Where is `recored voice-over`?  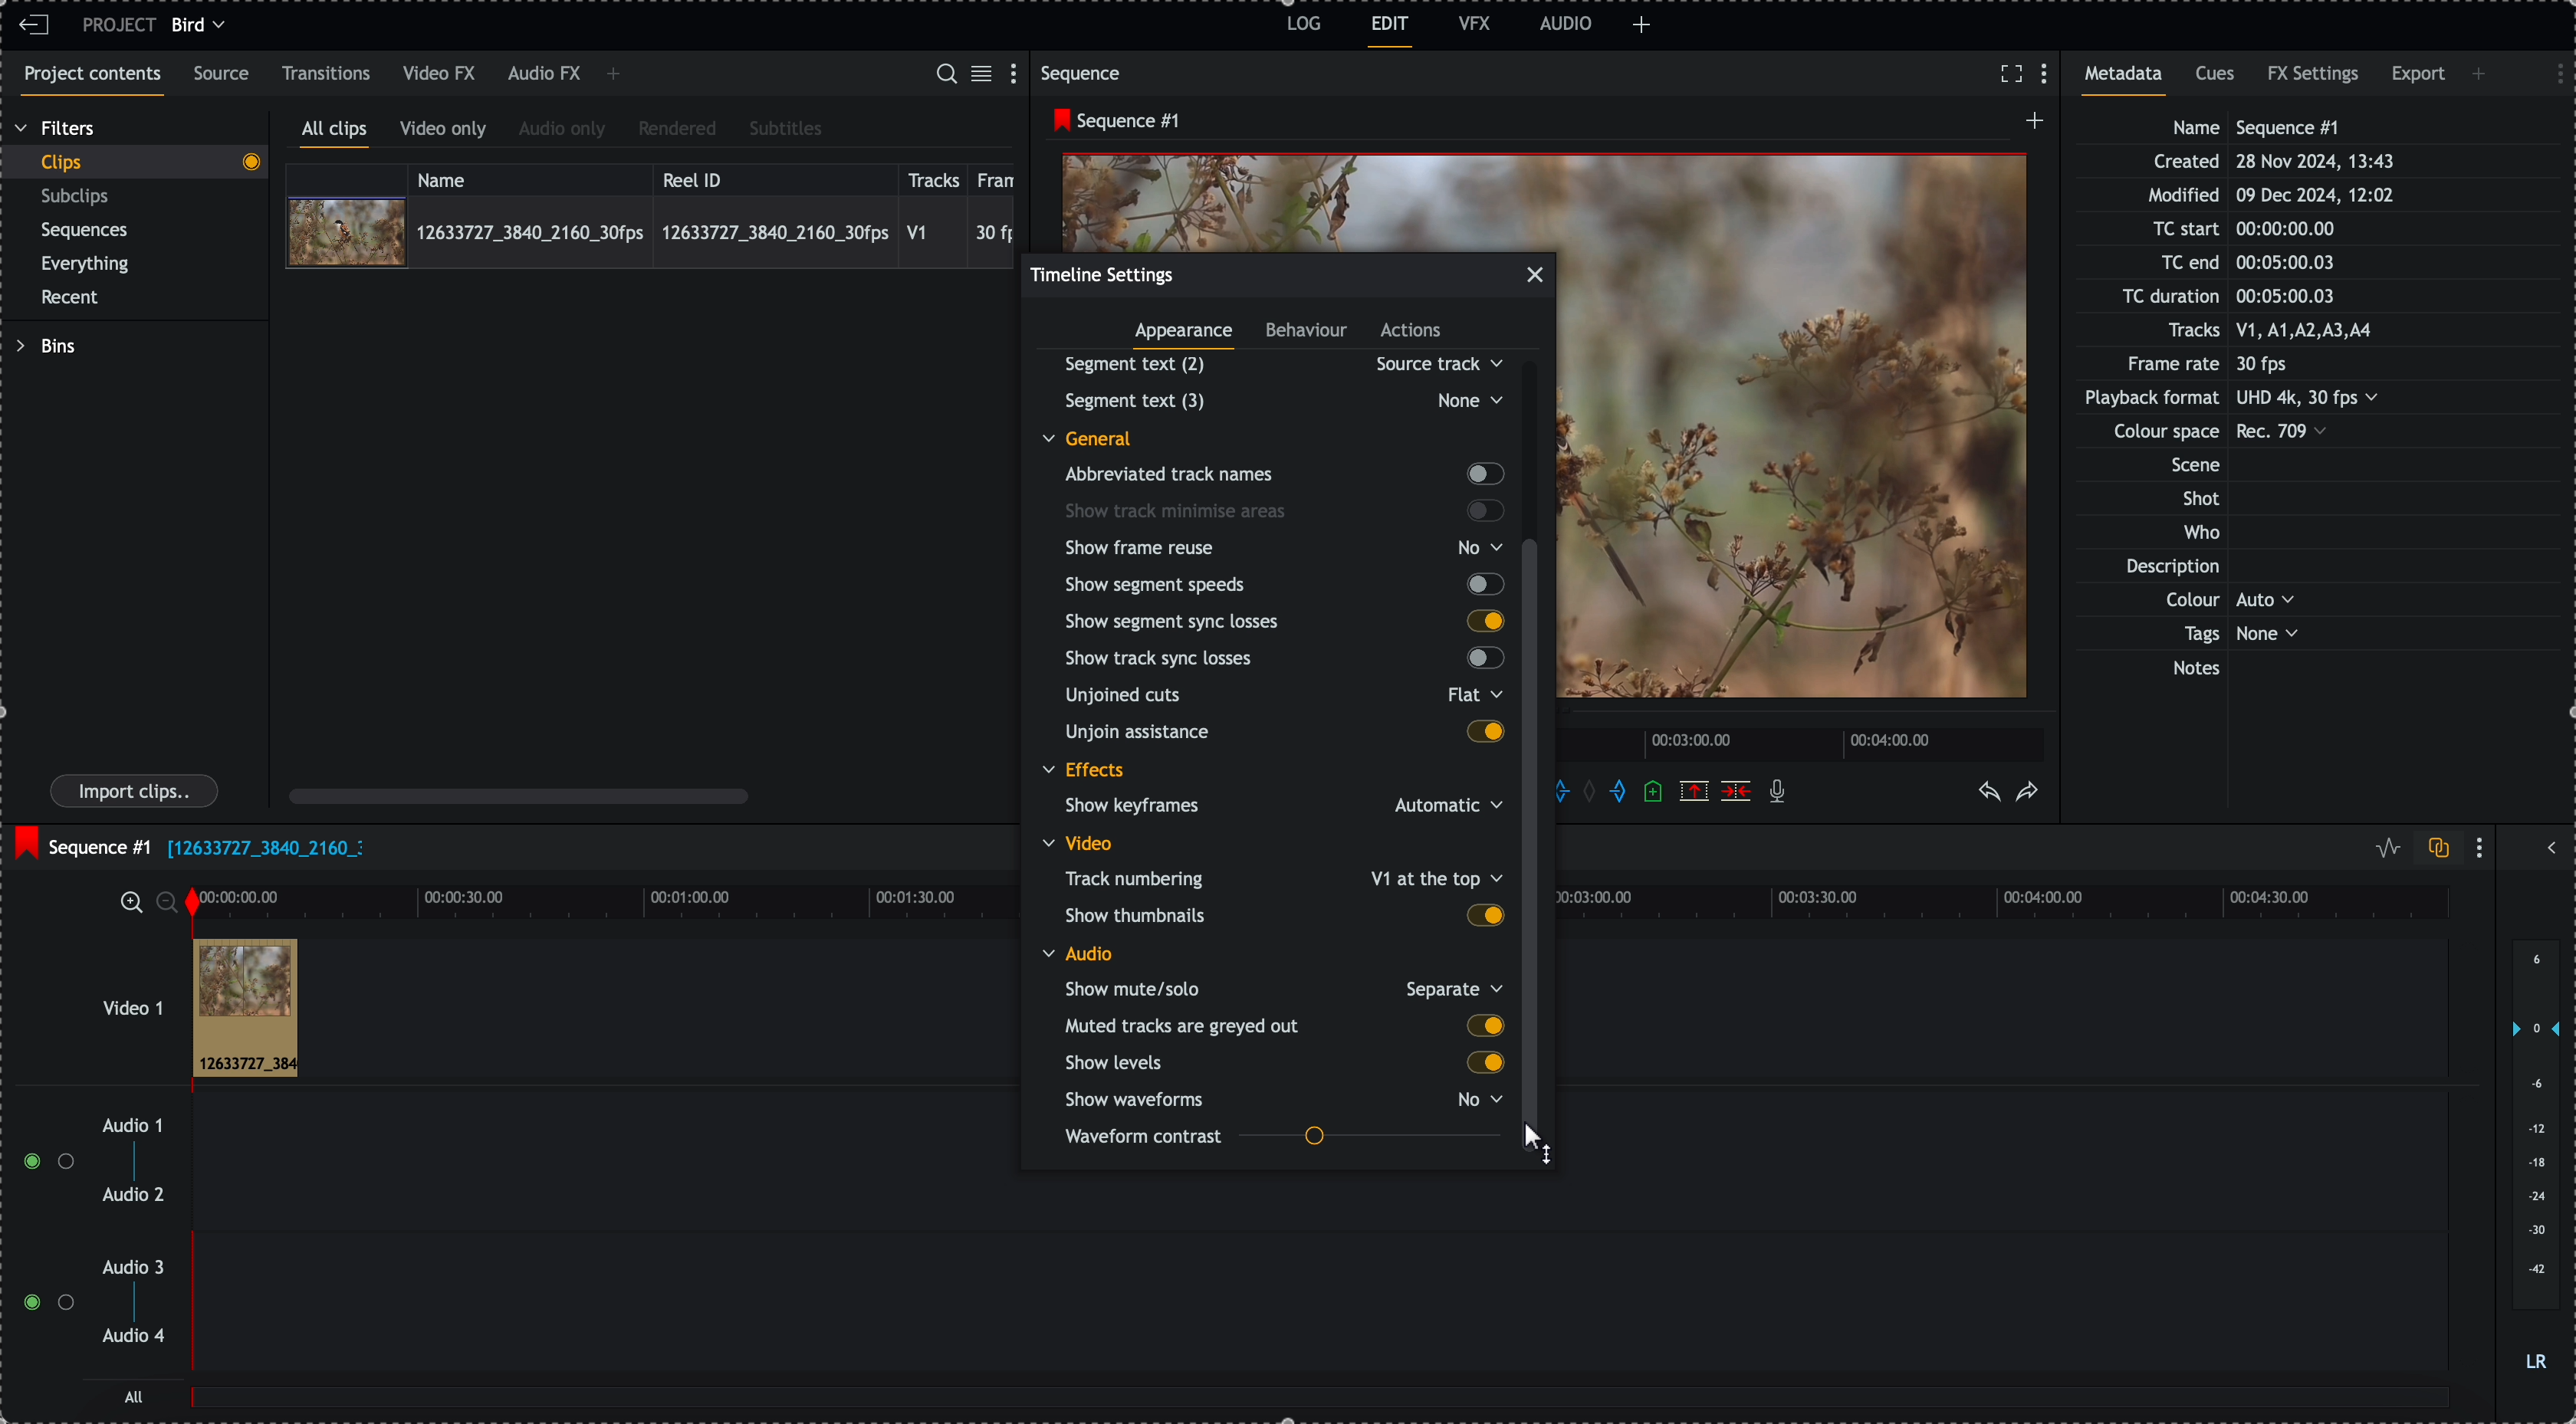 recored voice-over is located at coordinates (1781, 793).